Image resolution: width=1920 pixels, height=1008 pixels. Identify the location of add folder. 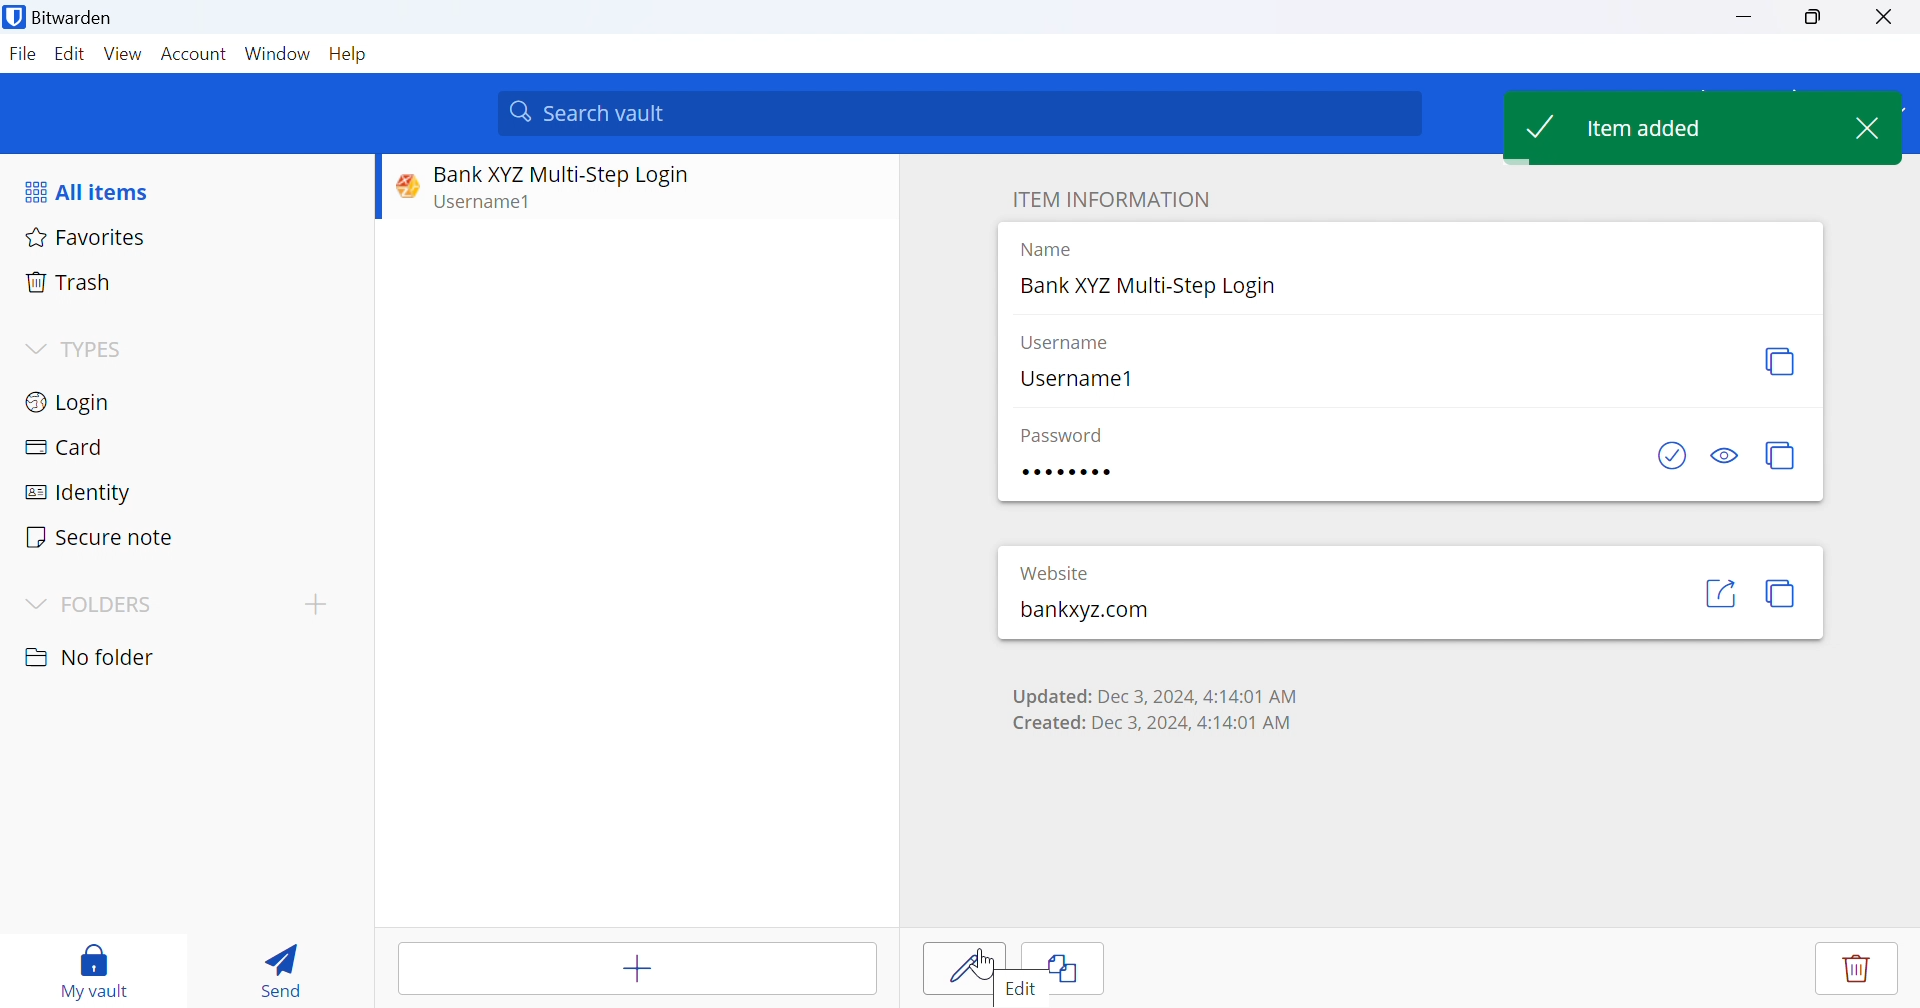
(320, 604).